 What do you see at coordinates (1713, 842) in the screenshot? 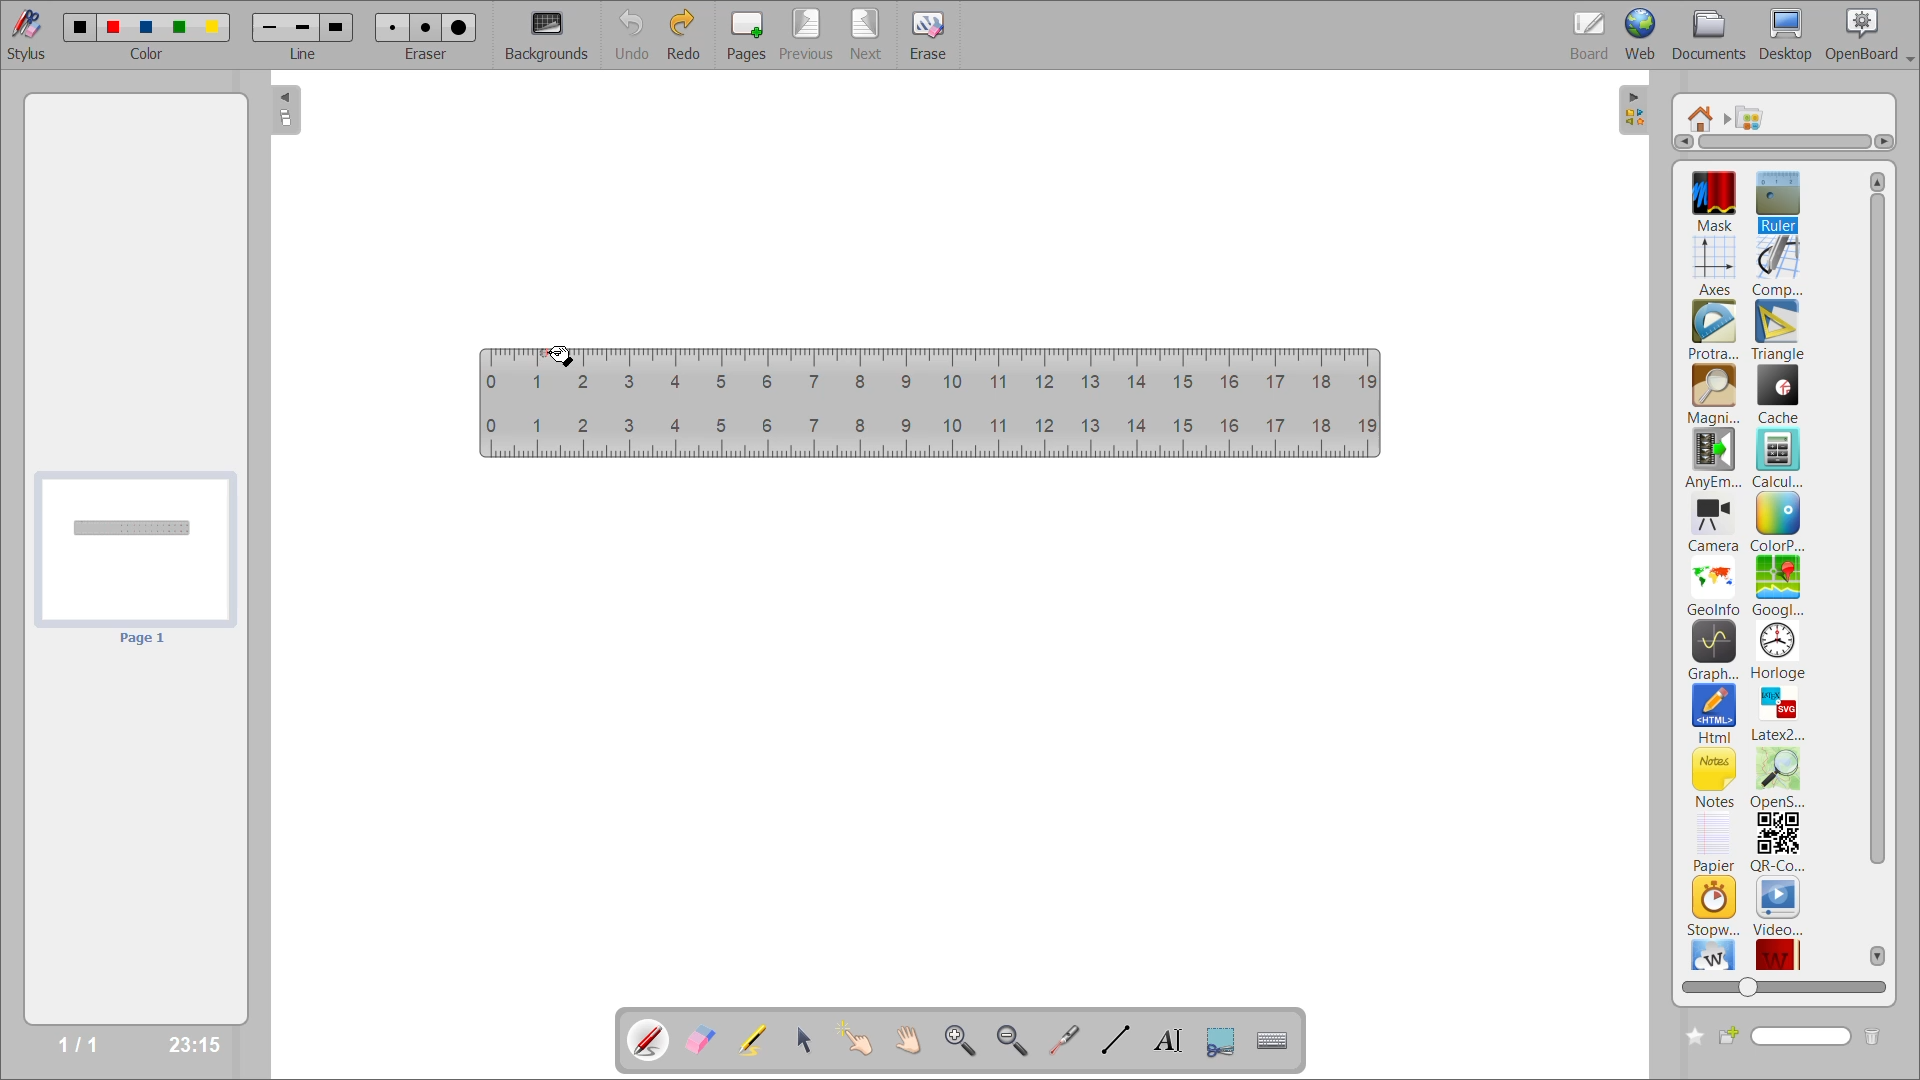
I see `papier` at bounding box center [1713, 842].